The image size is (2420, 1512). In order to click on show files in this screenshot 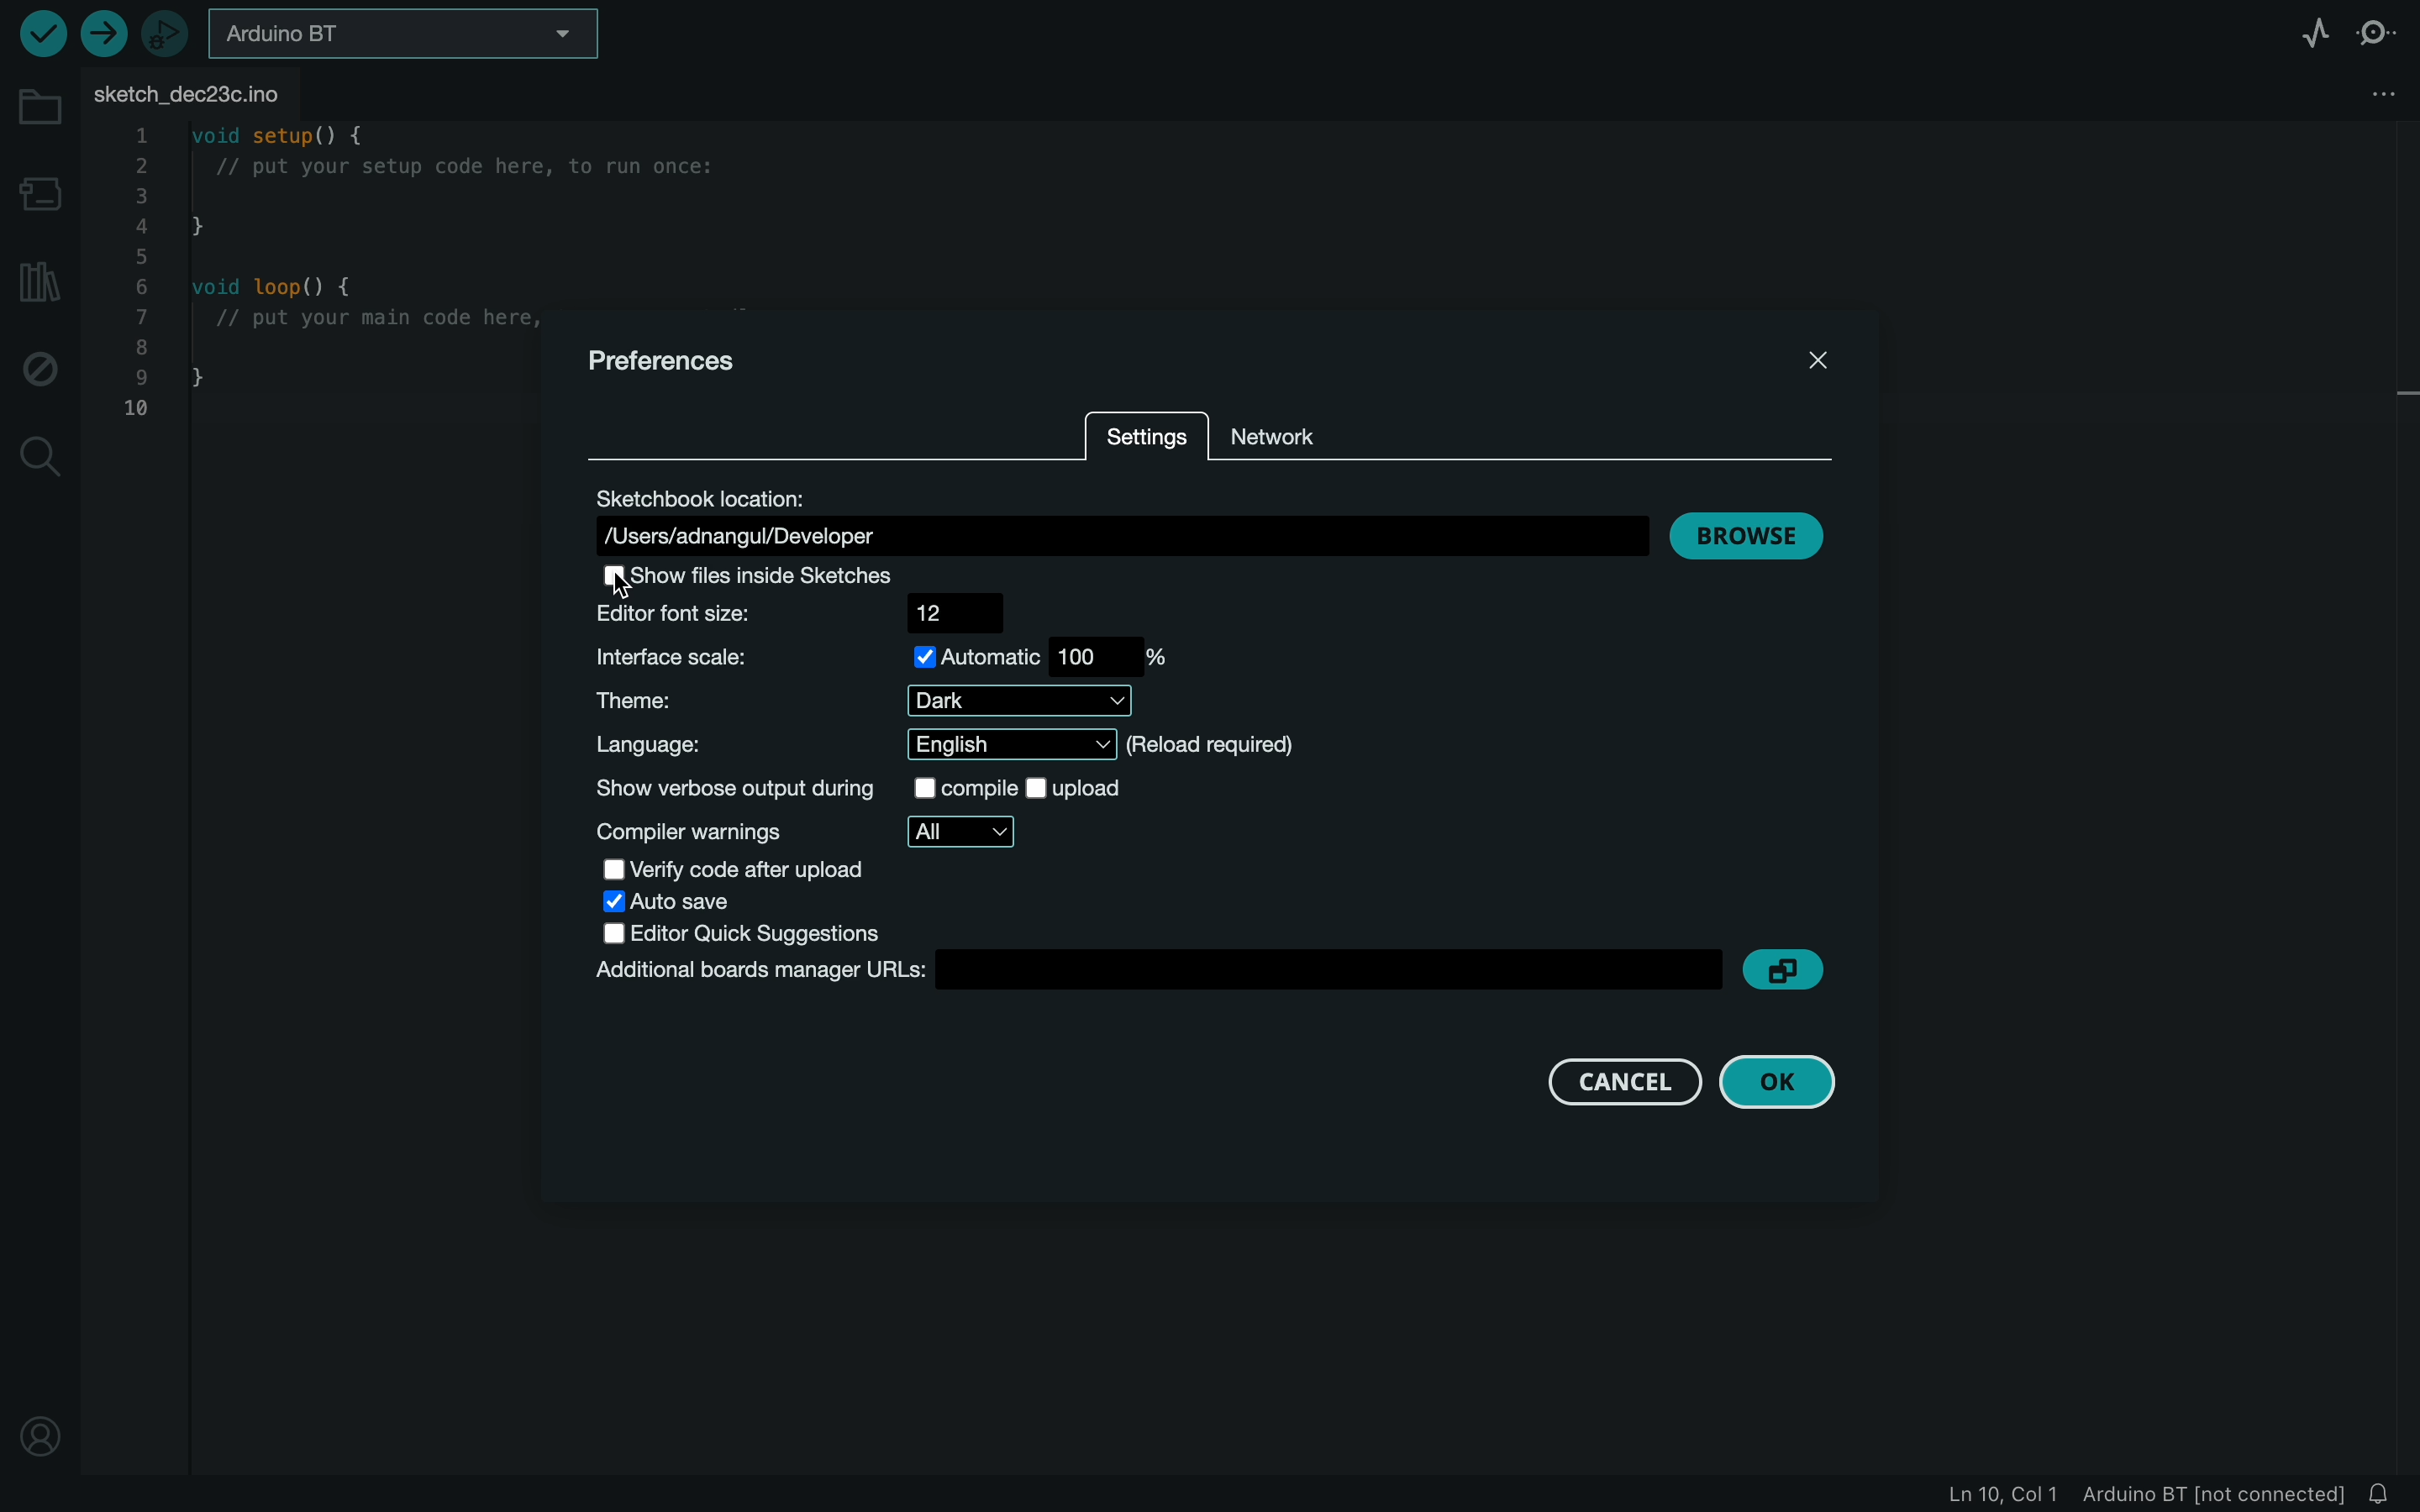, I will do `click(758, 573)`.